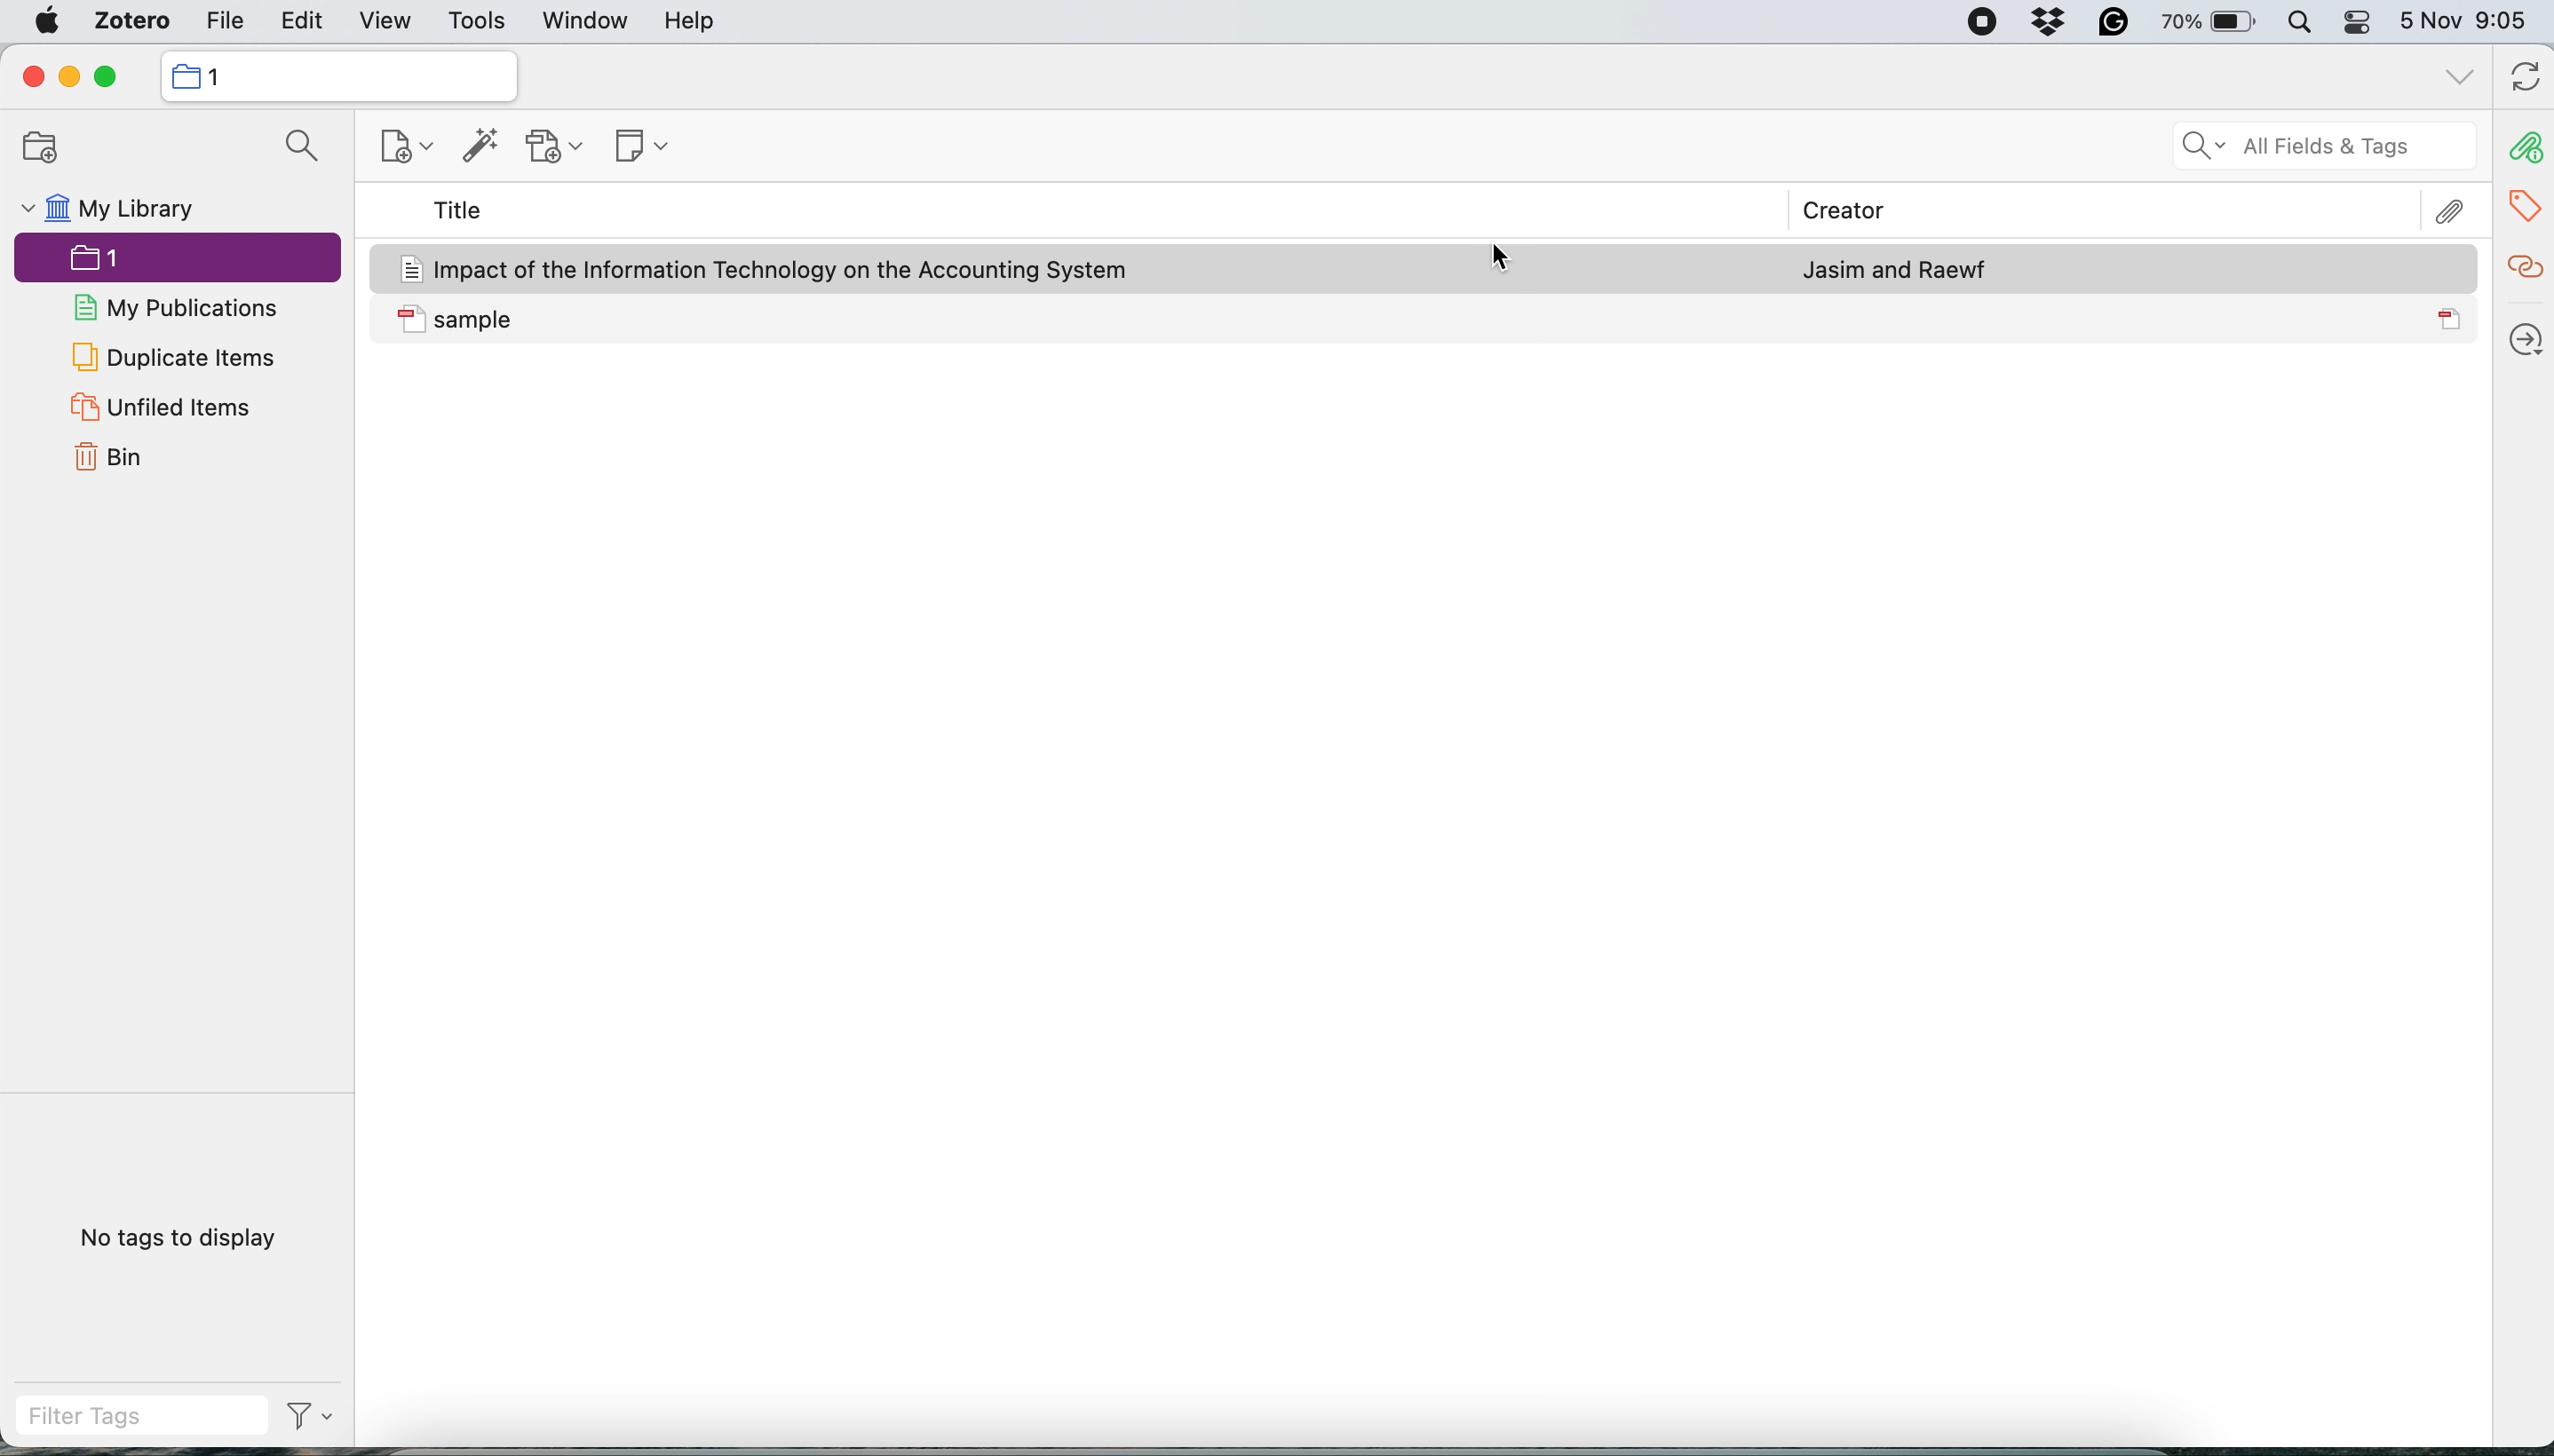 Image resolution: width=2554 pixels, height=1456 pixels. What do you see at coordinates (582, 23) in the screenshot?
I see `window` at bounding box center [582, 23].